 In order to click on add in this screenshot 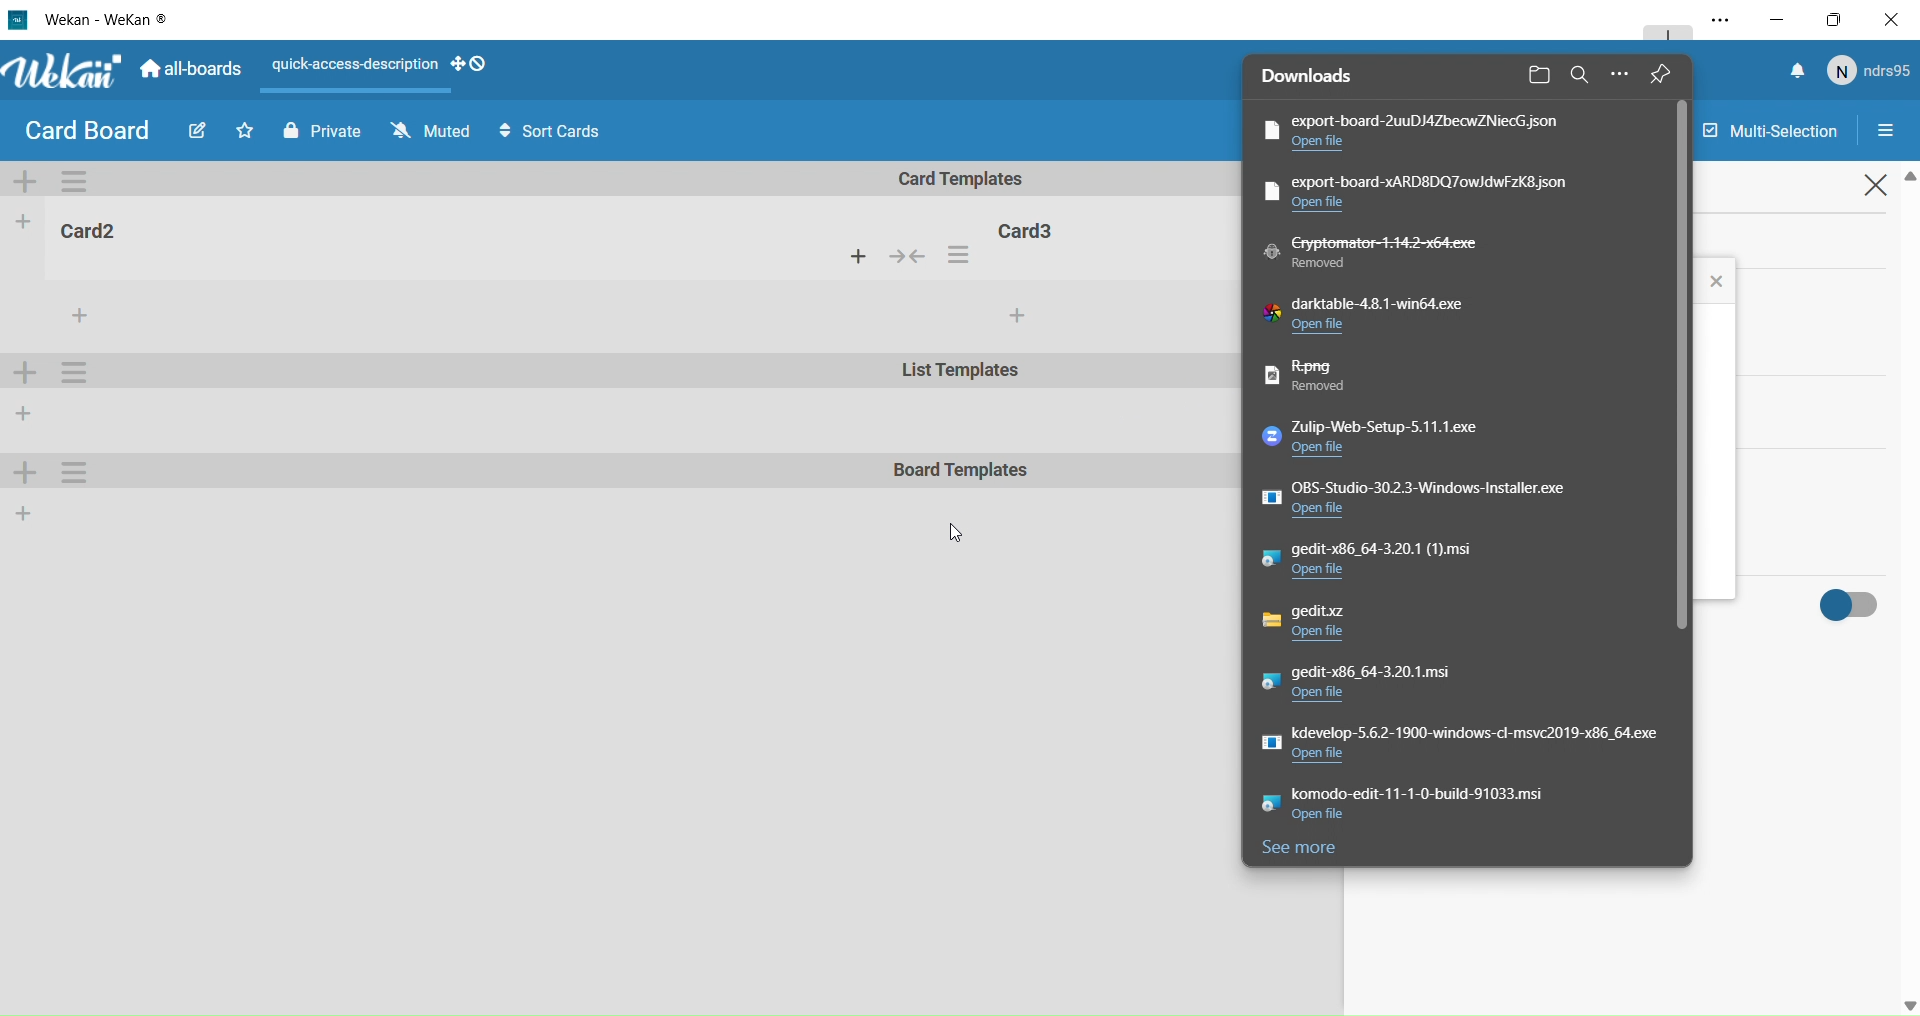, I will do `click(1016, 316)`.